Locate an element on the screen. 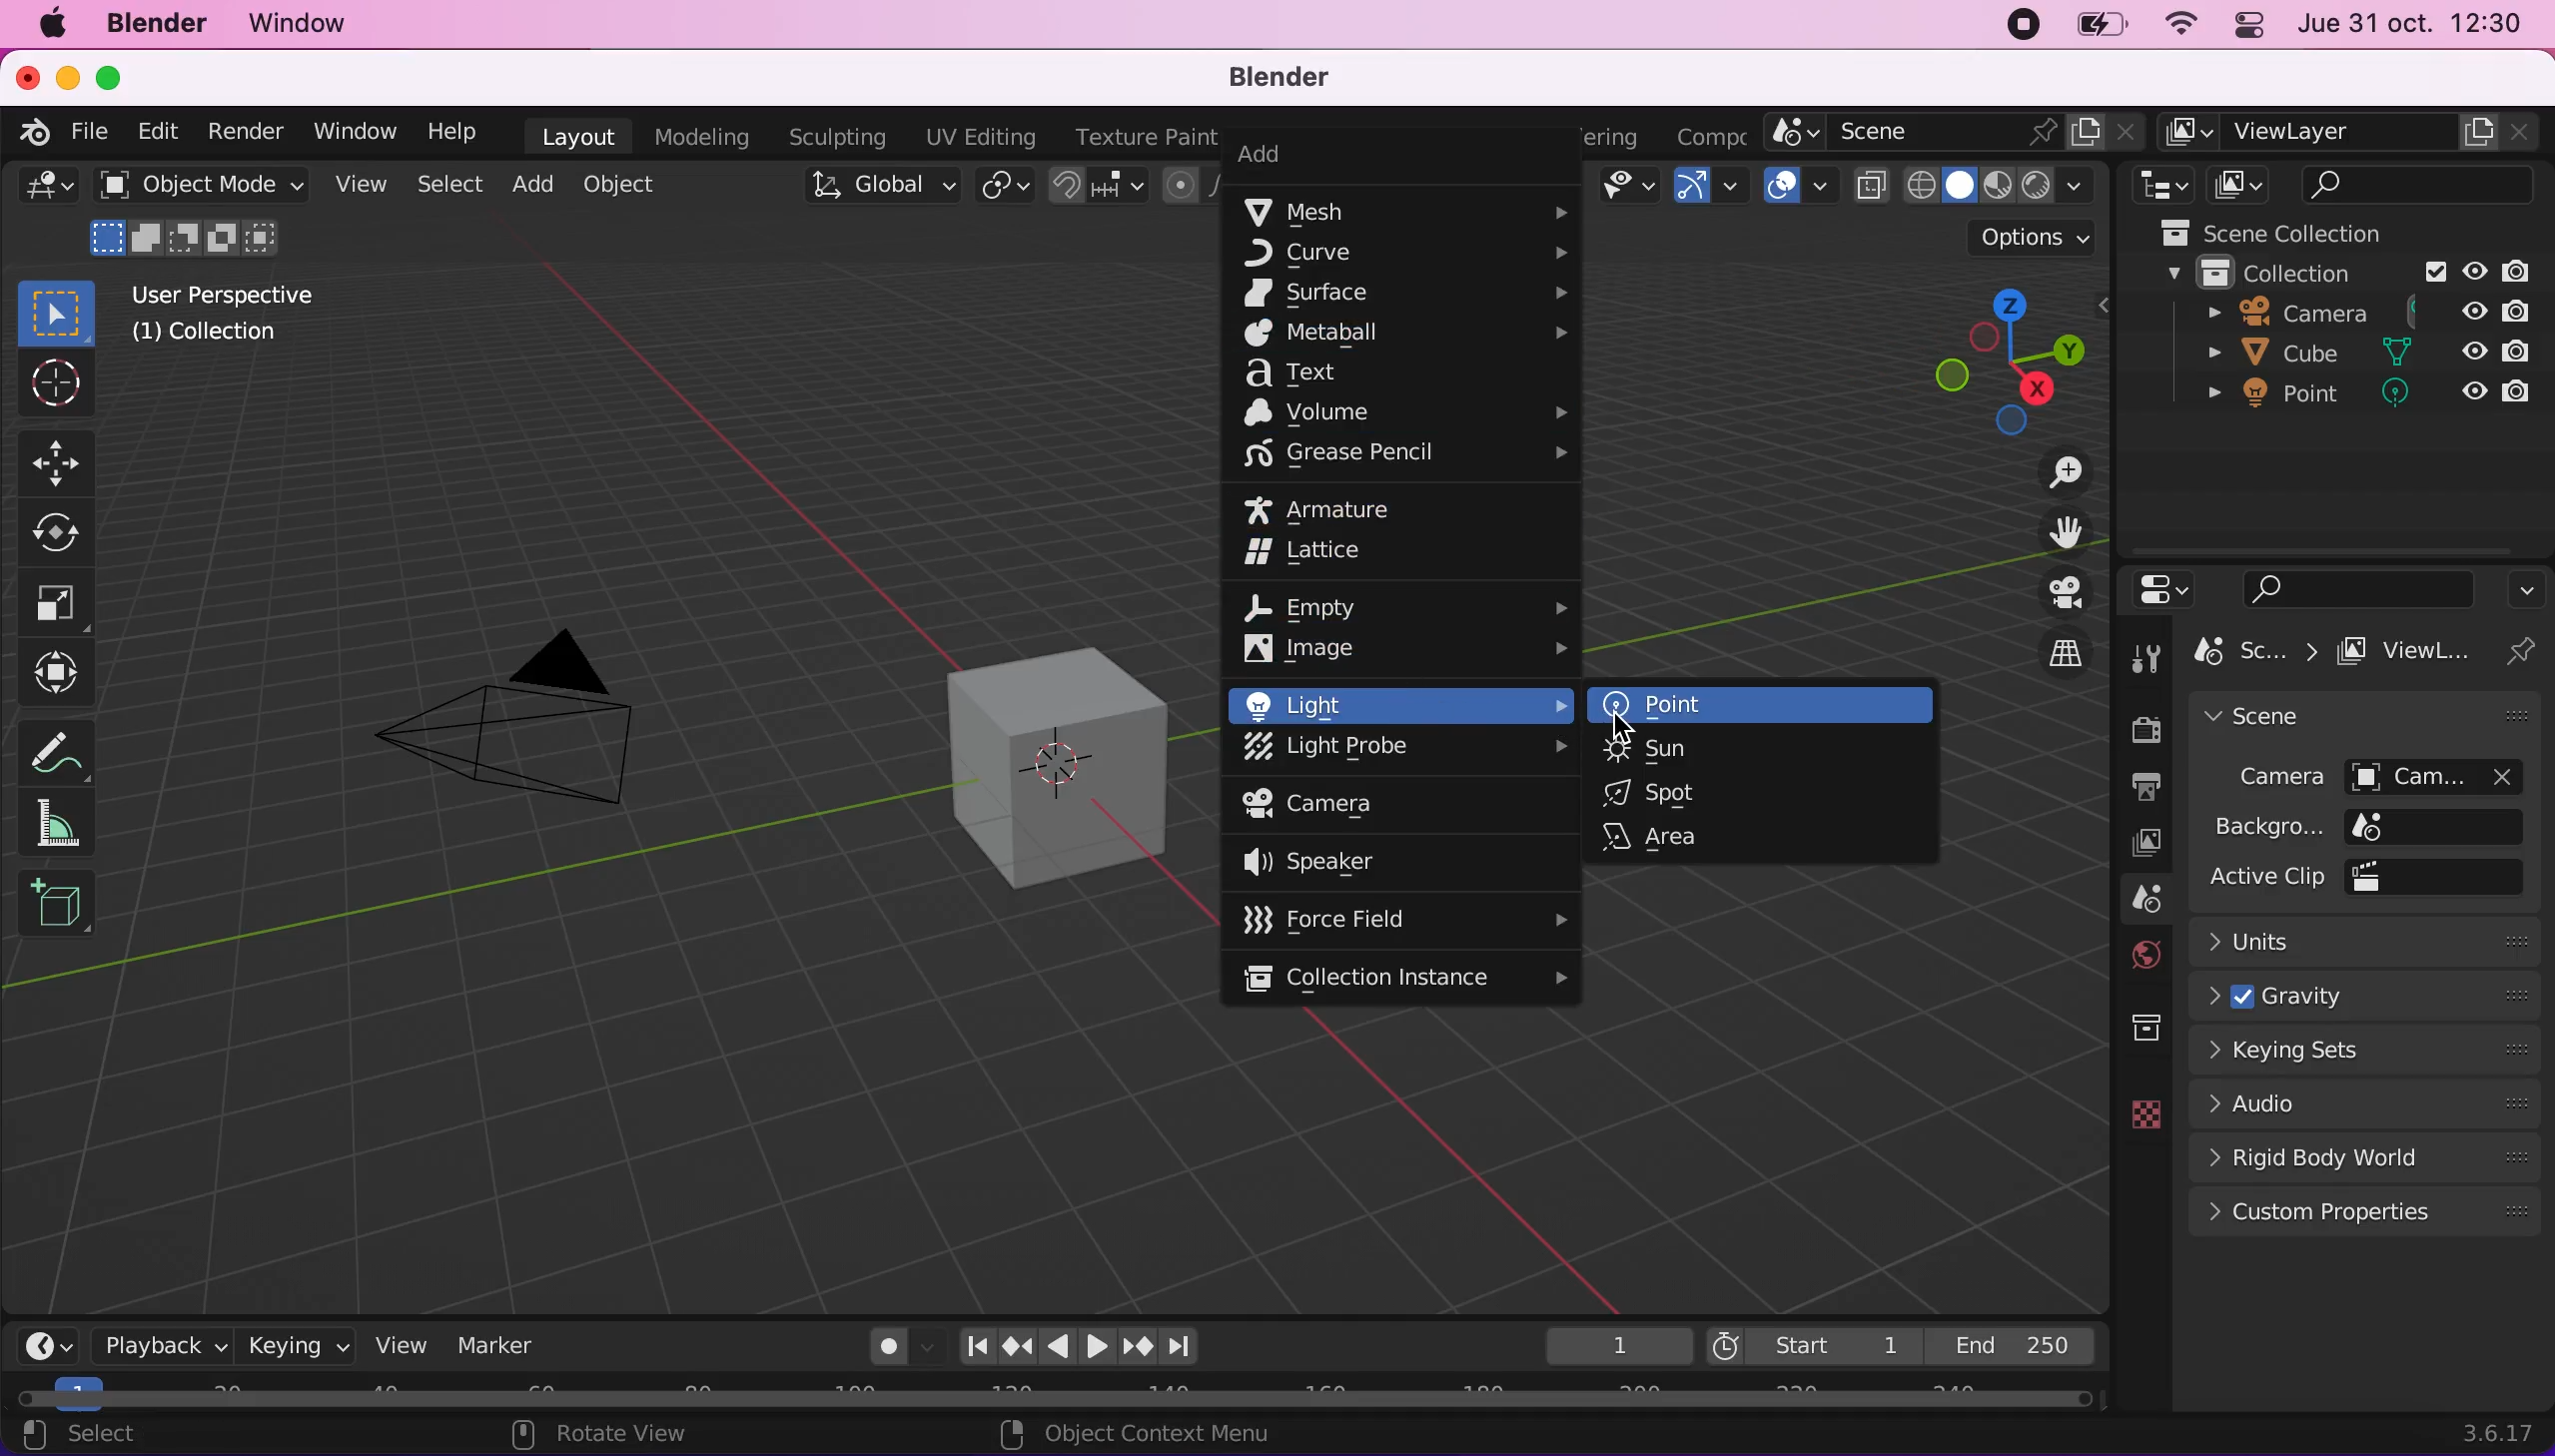 This screenshot has height=1456, width=2555. rotate is located at coordinates (59, 532).